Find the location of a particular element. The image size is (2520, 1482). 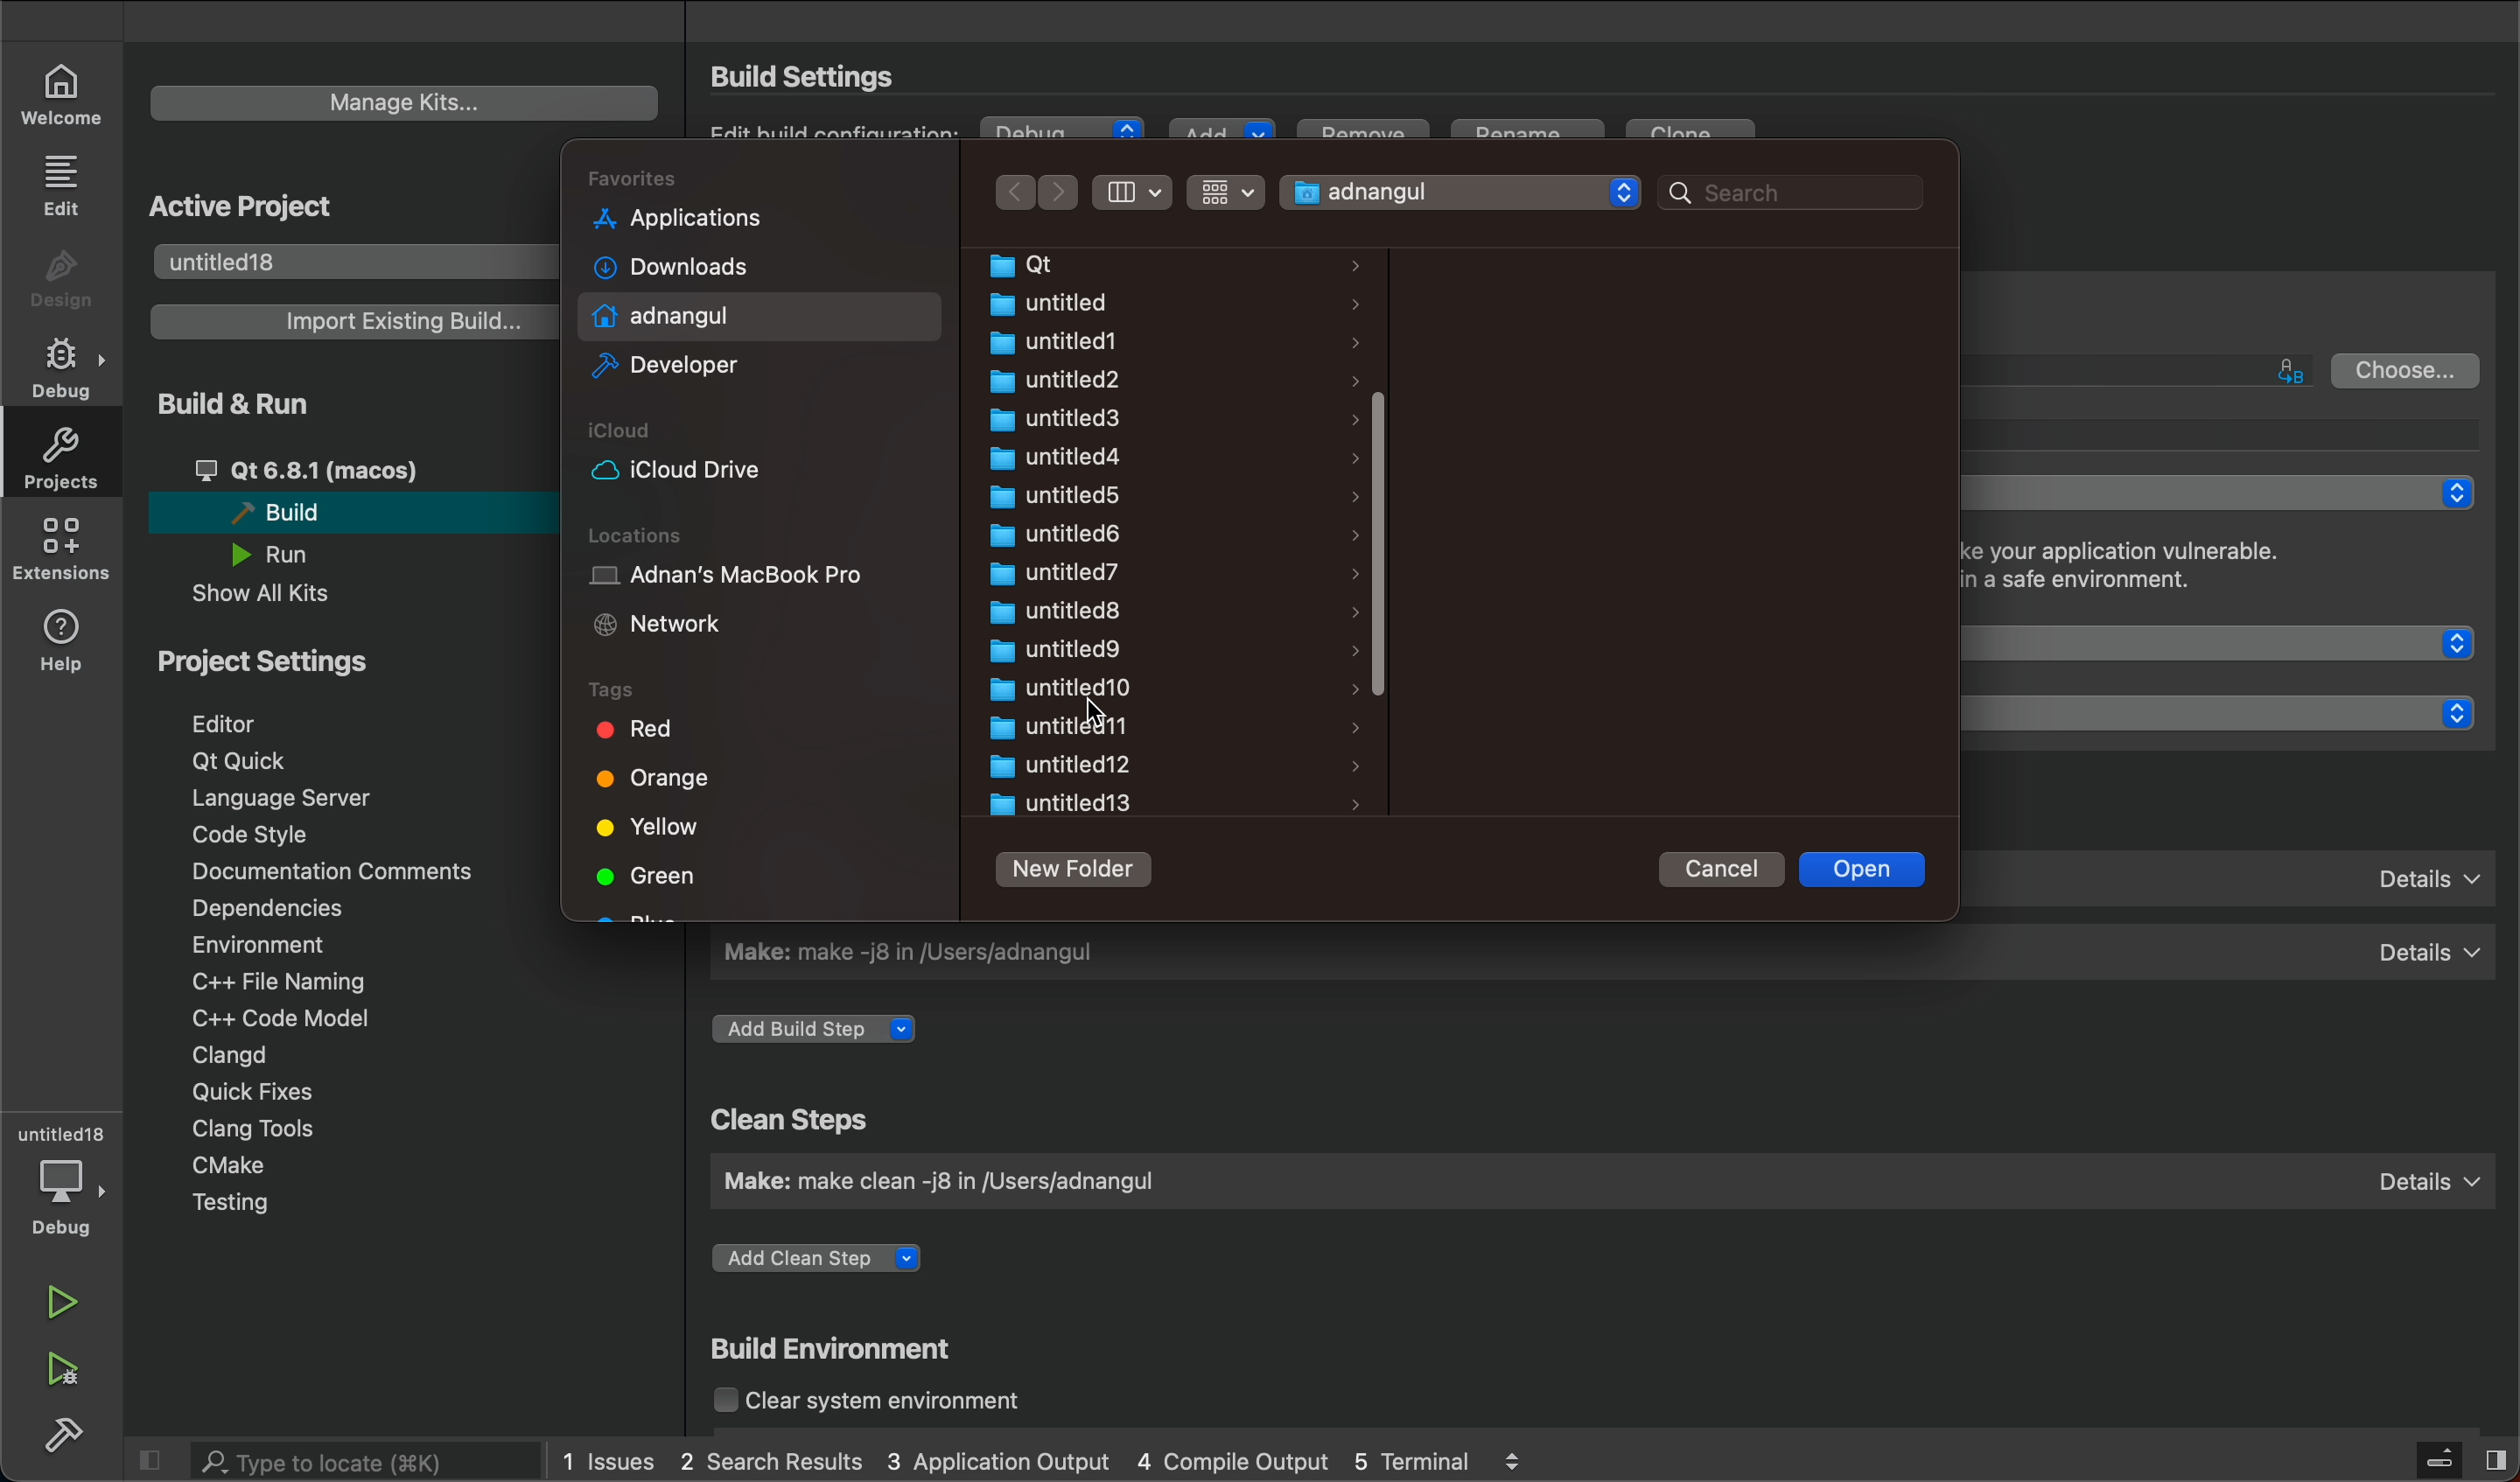

clangd is located at coordinates (233, 1052).